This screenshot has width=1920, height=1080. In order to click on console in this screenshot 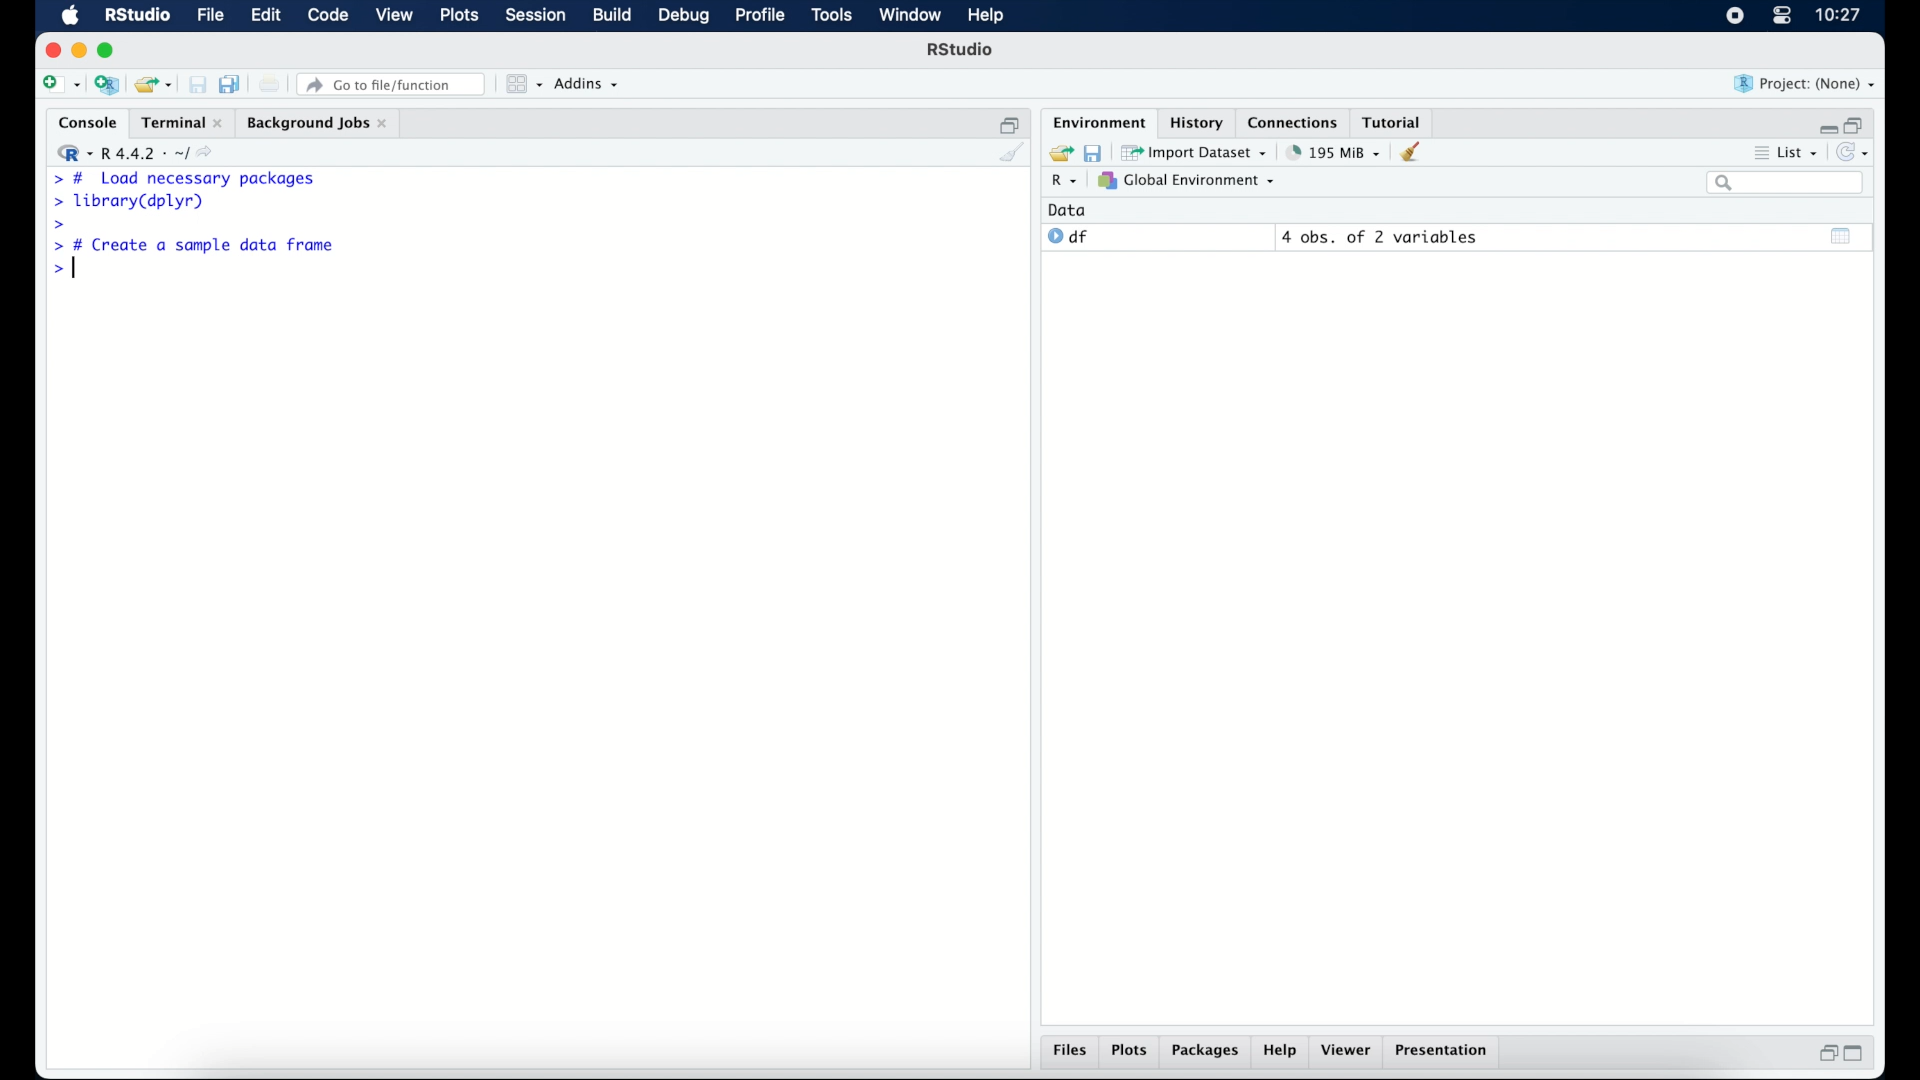, I will do `click(83, 123)`.